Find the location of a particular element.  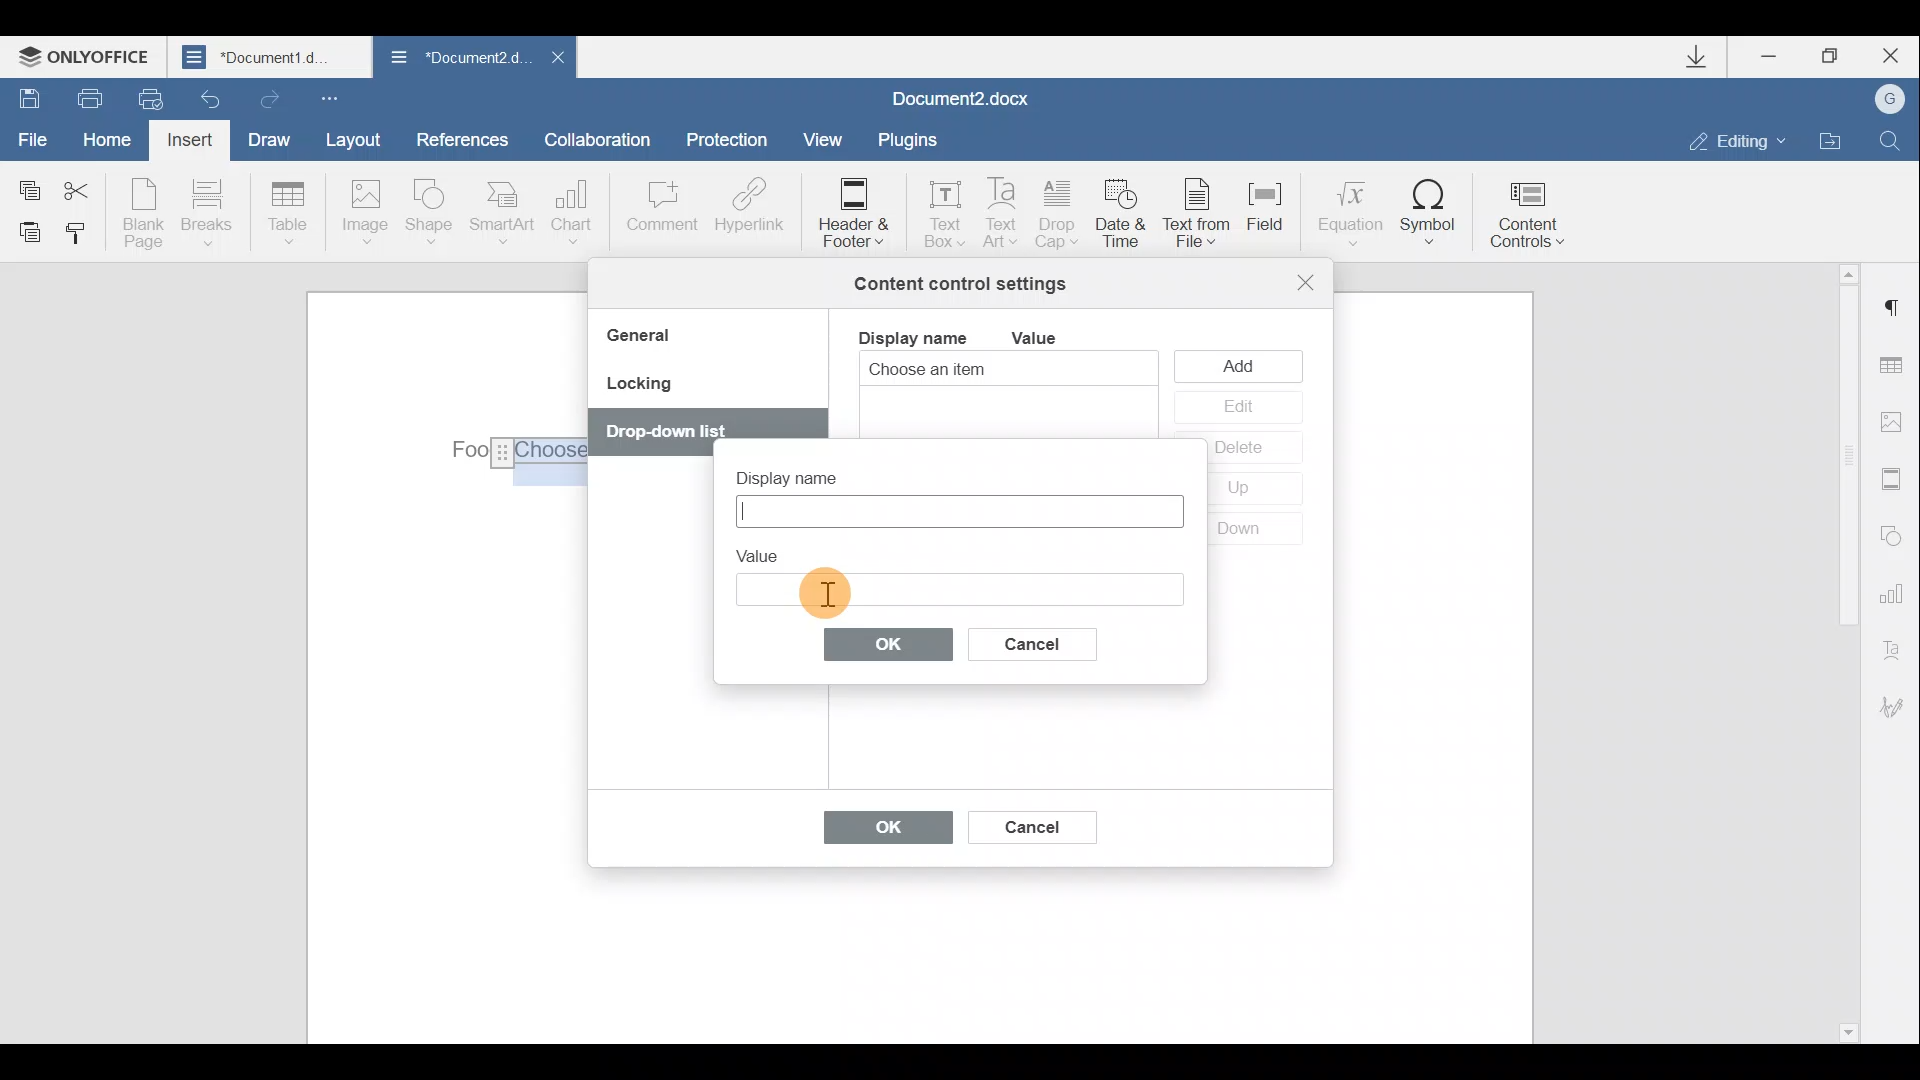

Minimize is located at coordinates (1778, 59).